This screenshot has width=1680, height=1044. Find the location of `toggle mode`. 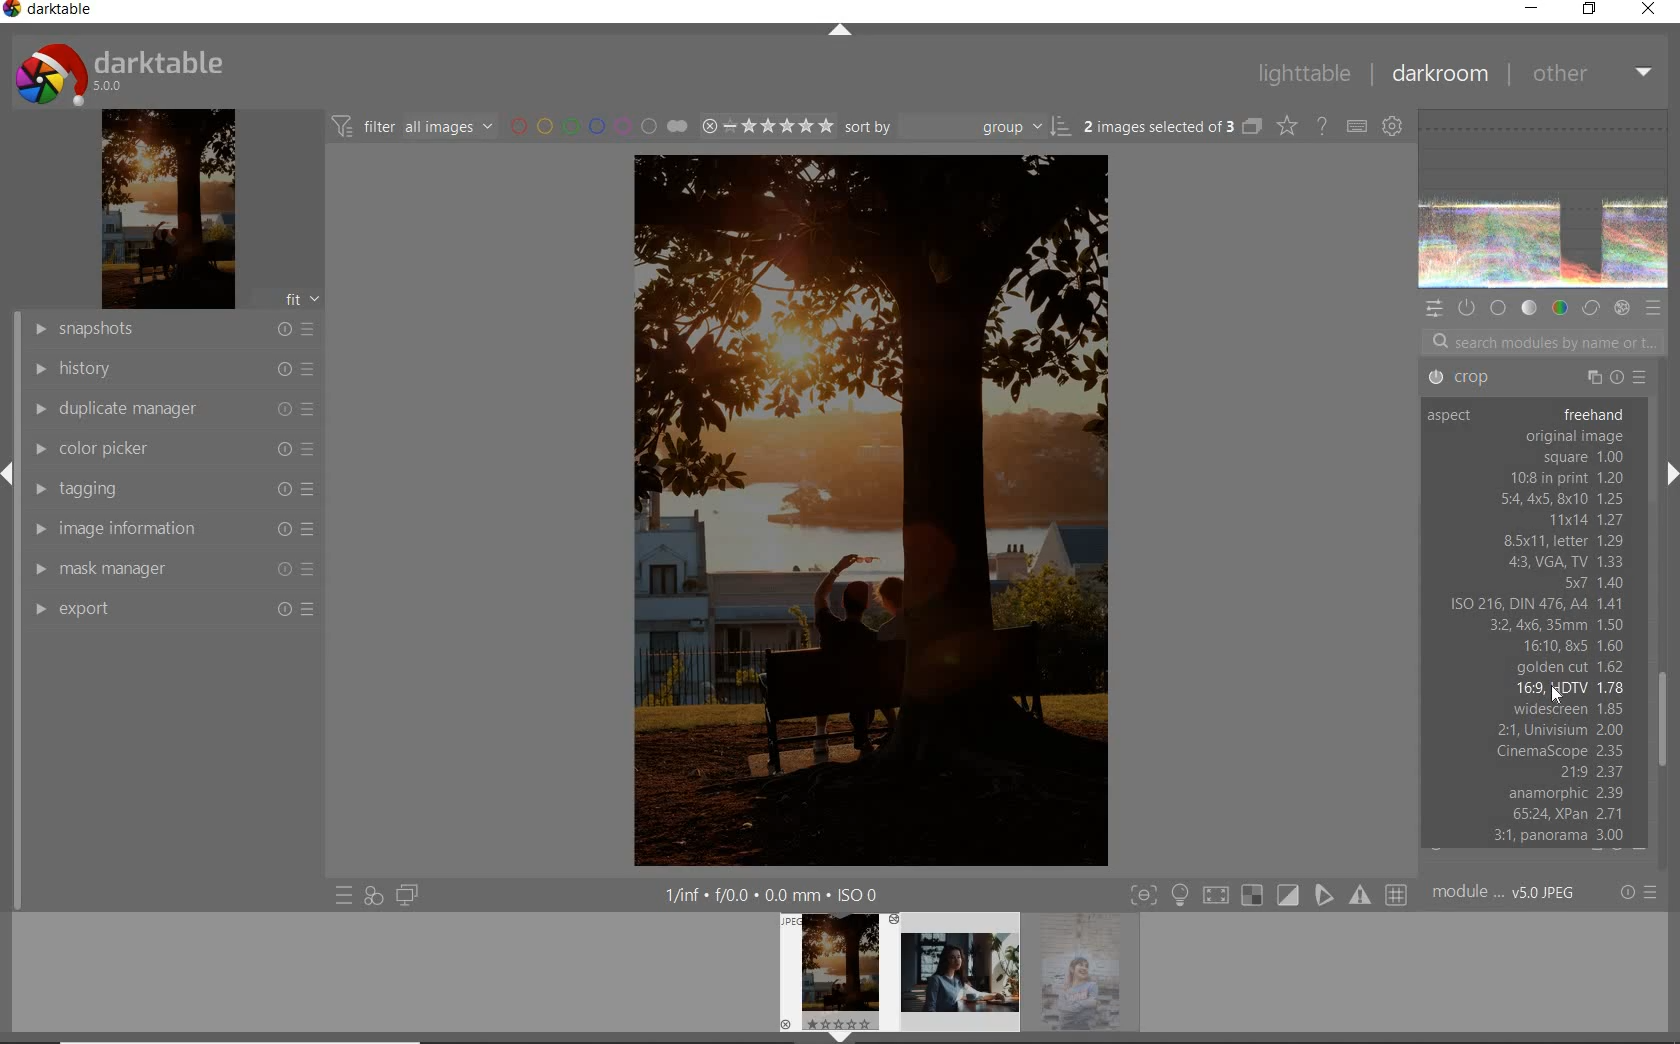

toggle mode is located at coordinates (1269, 894).